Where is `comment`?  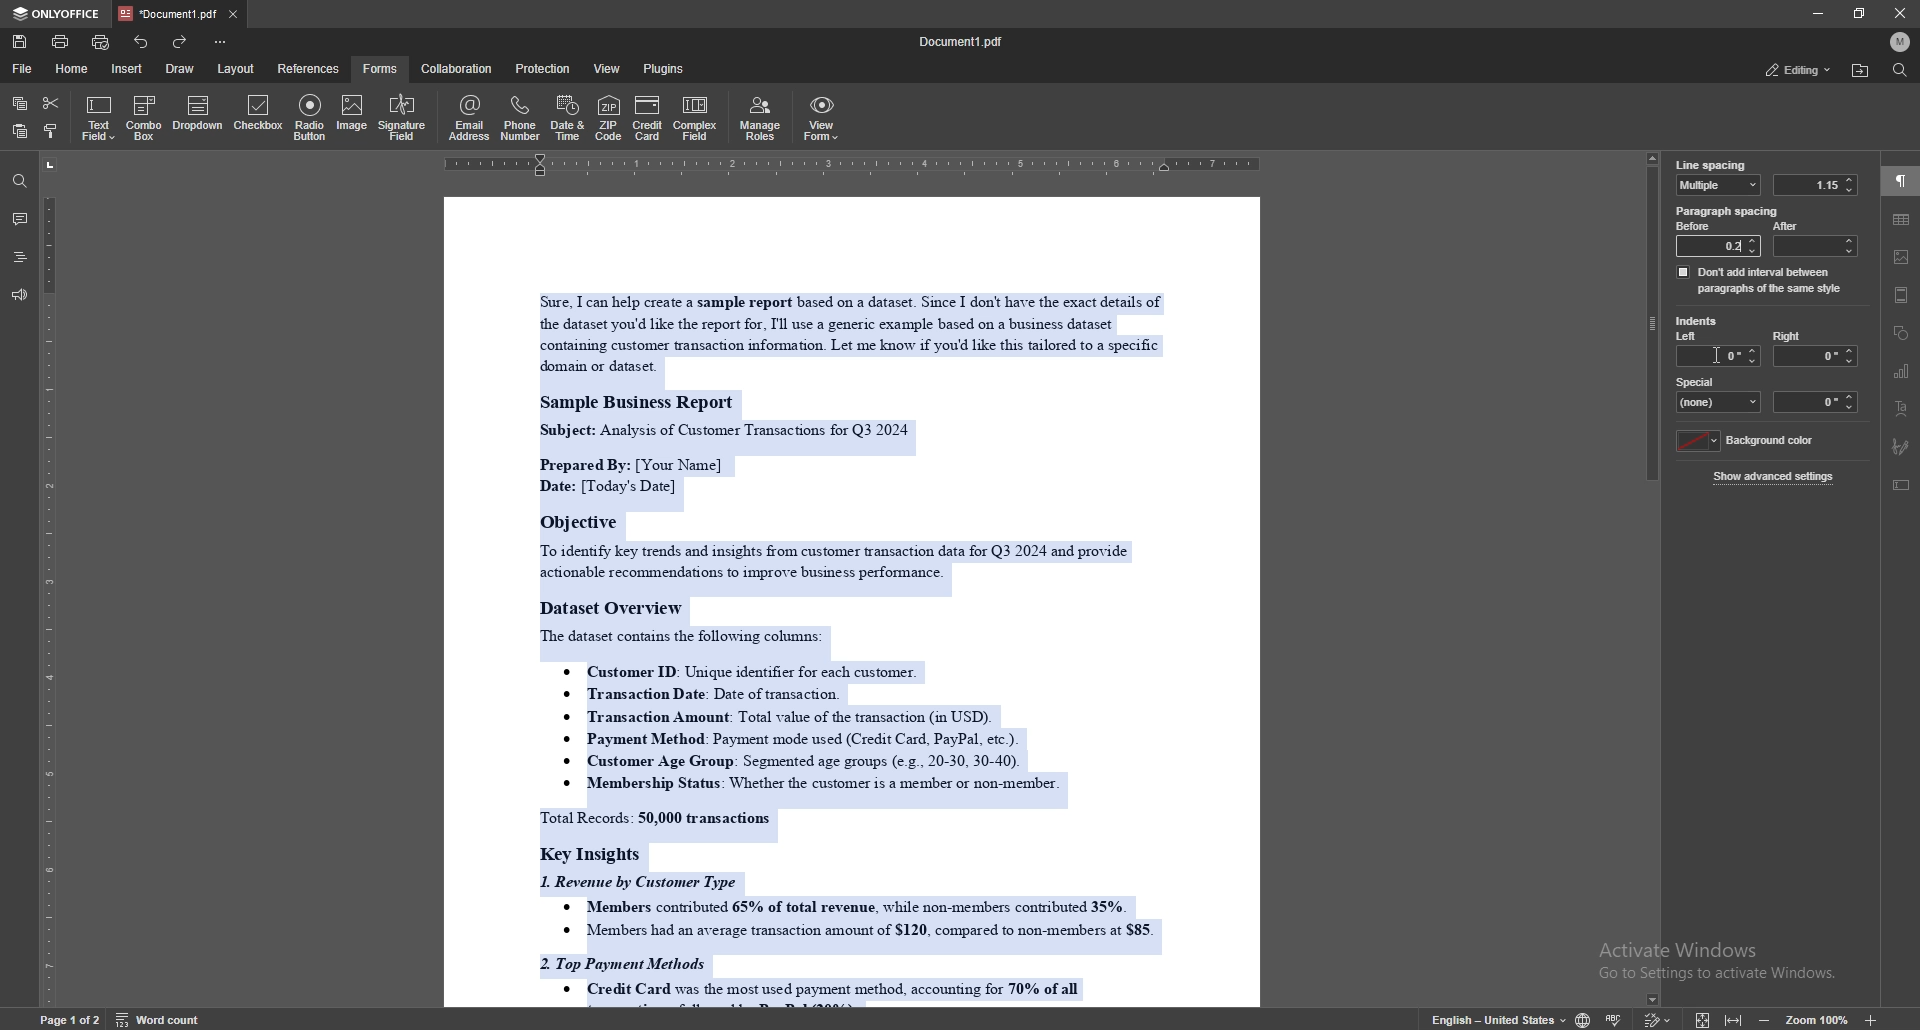 comment is located at coordinates (19, 219).